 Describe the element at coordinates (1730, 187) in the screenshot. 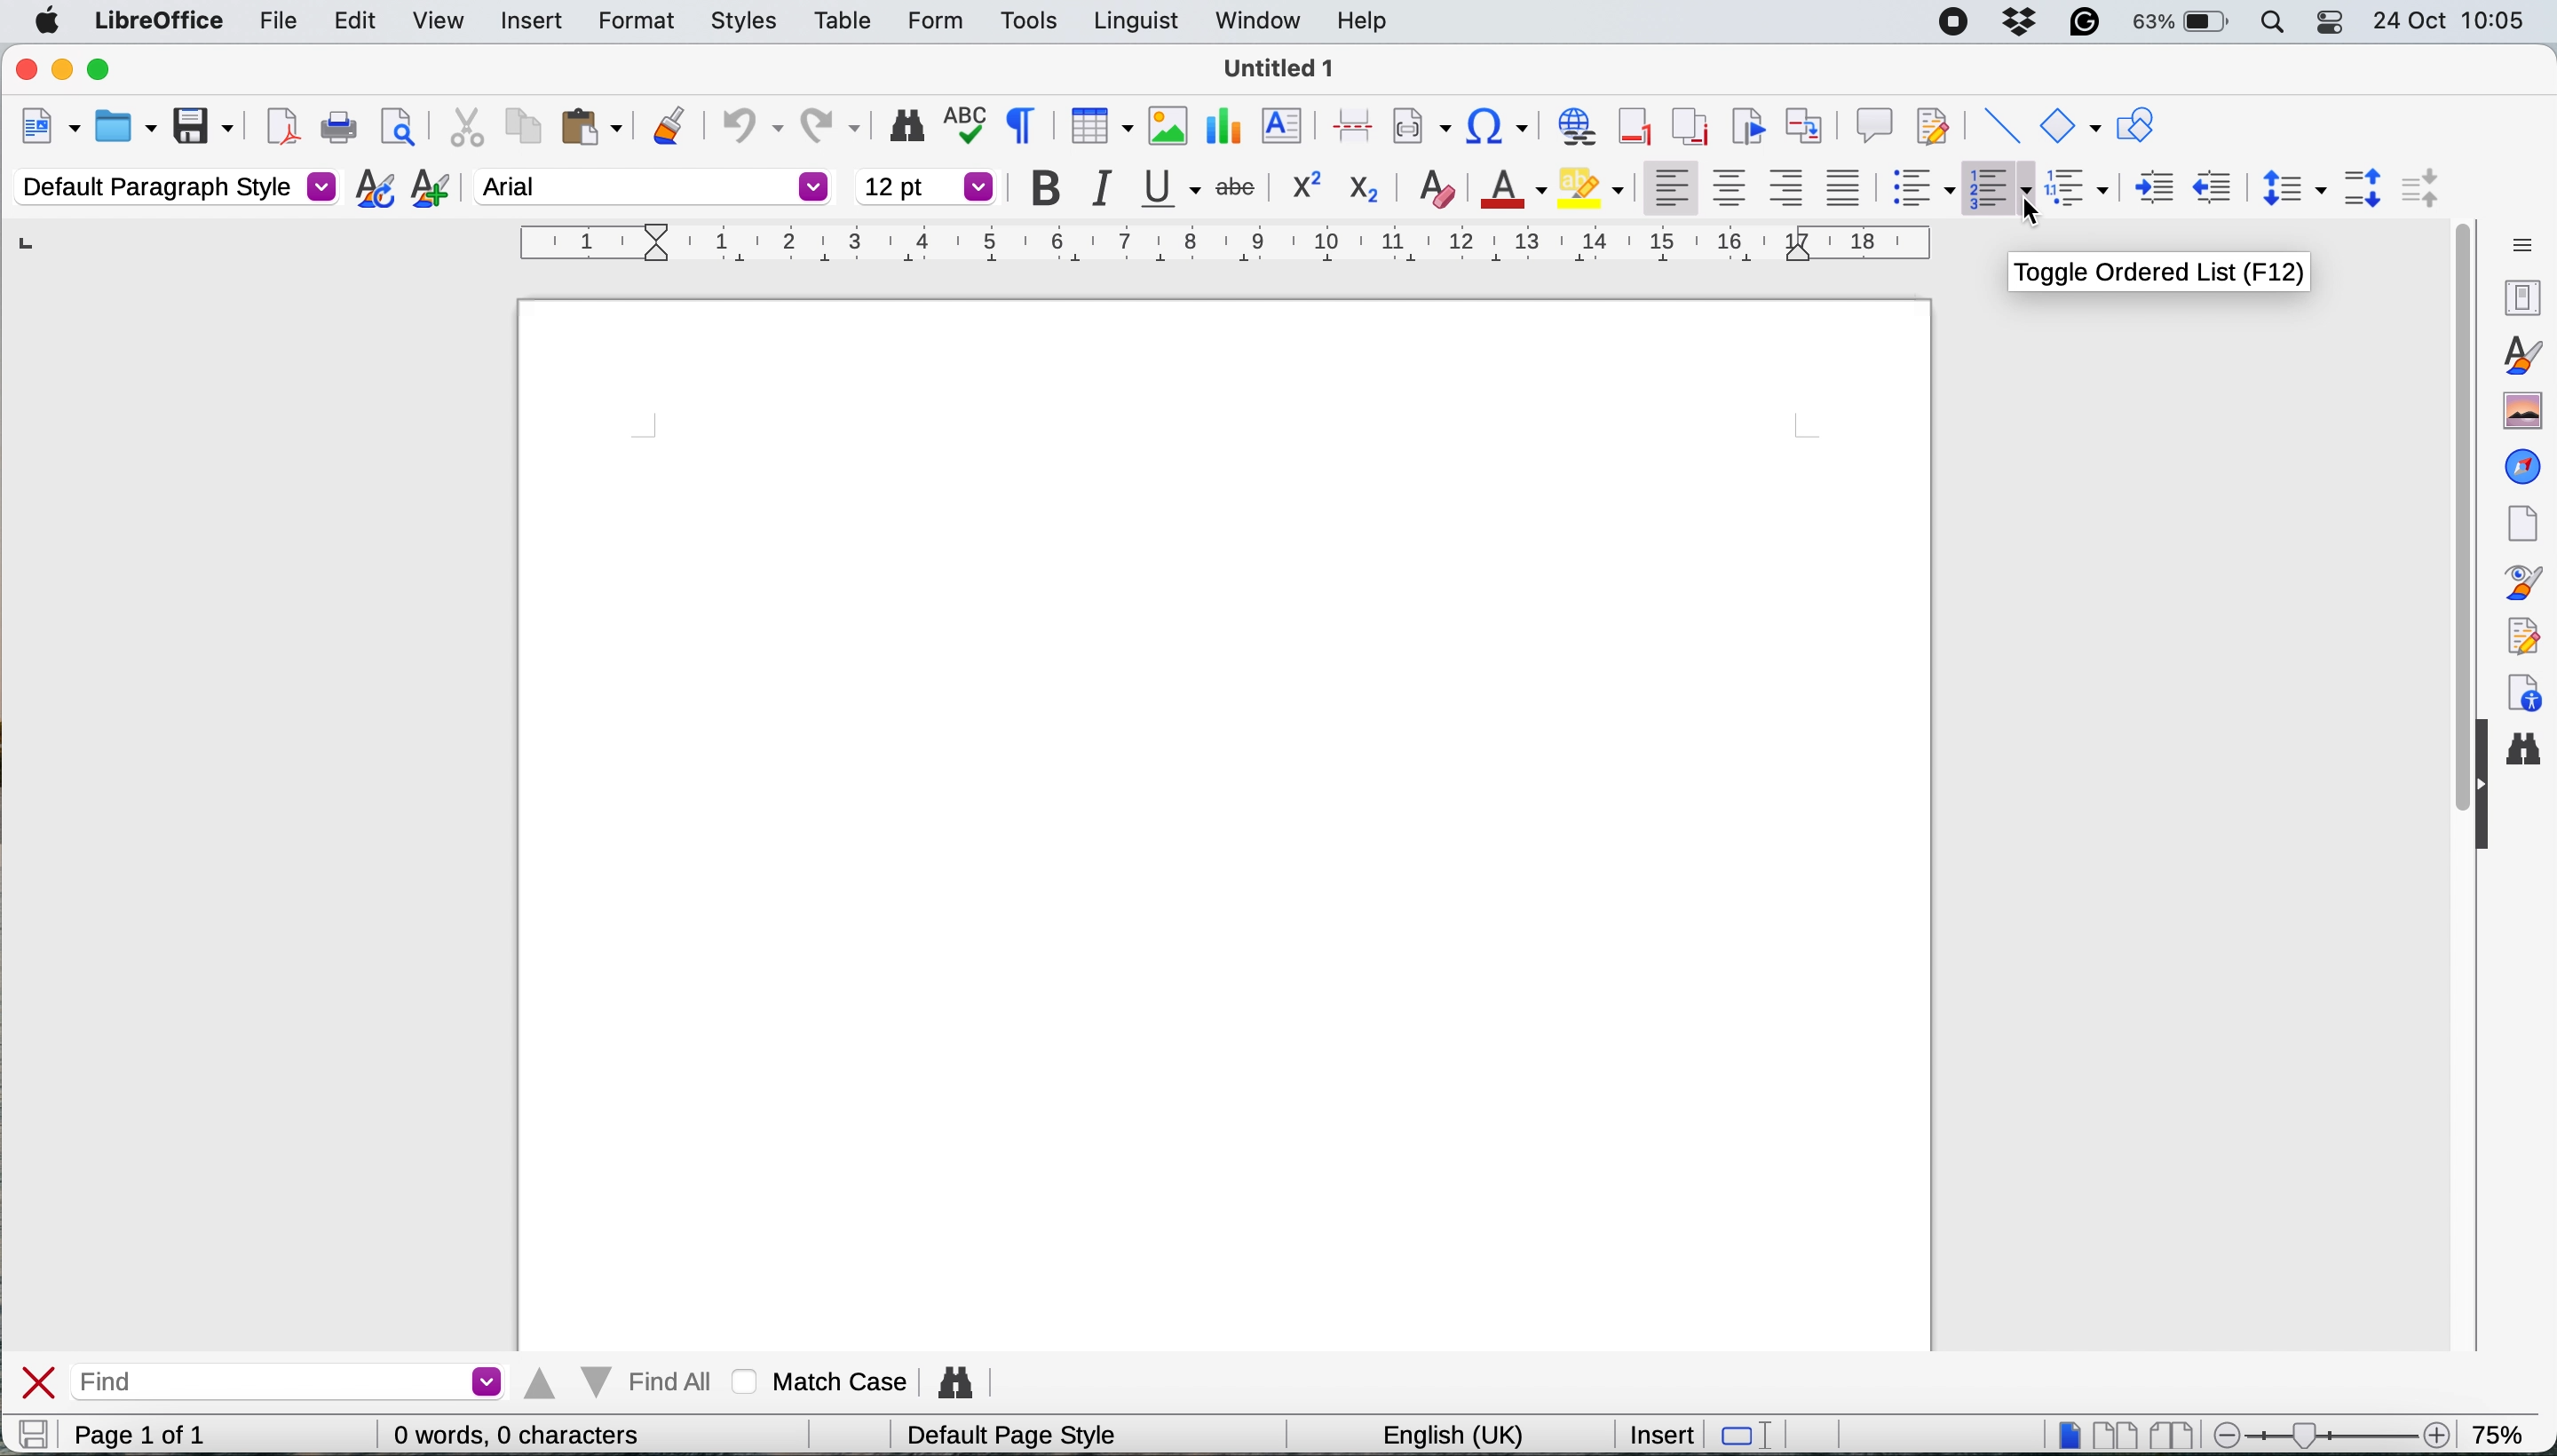

I see `center vertically` at that location.